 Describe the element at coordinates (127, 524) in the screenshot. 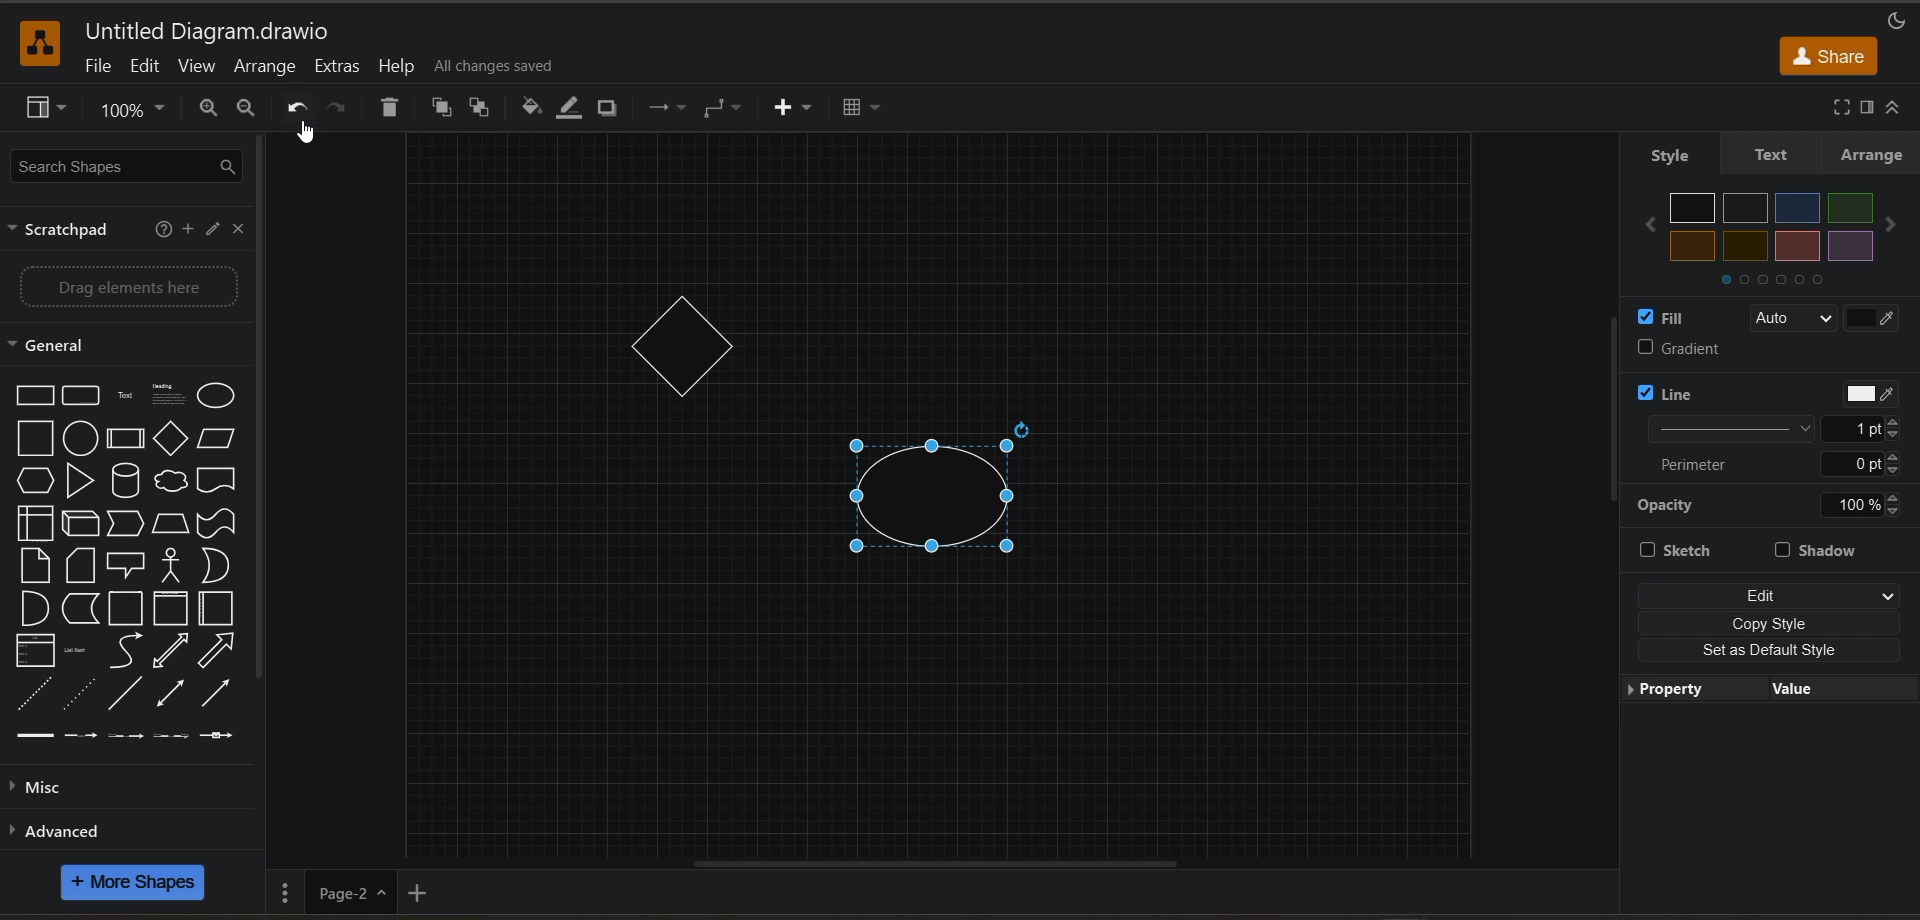

I see `Step` at that location.